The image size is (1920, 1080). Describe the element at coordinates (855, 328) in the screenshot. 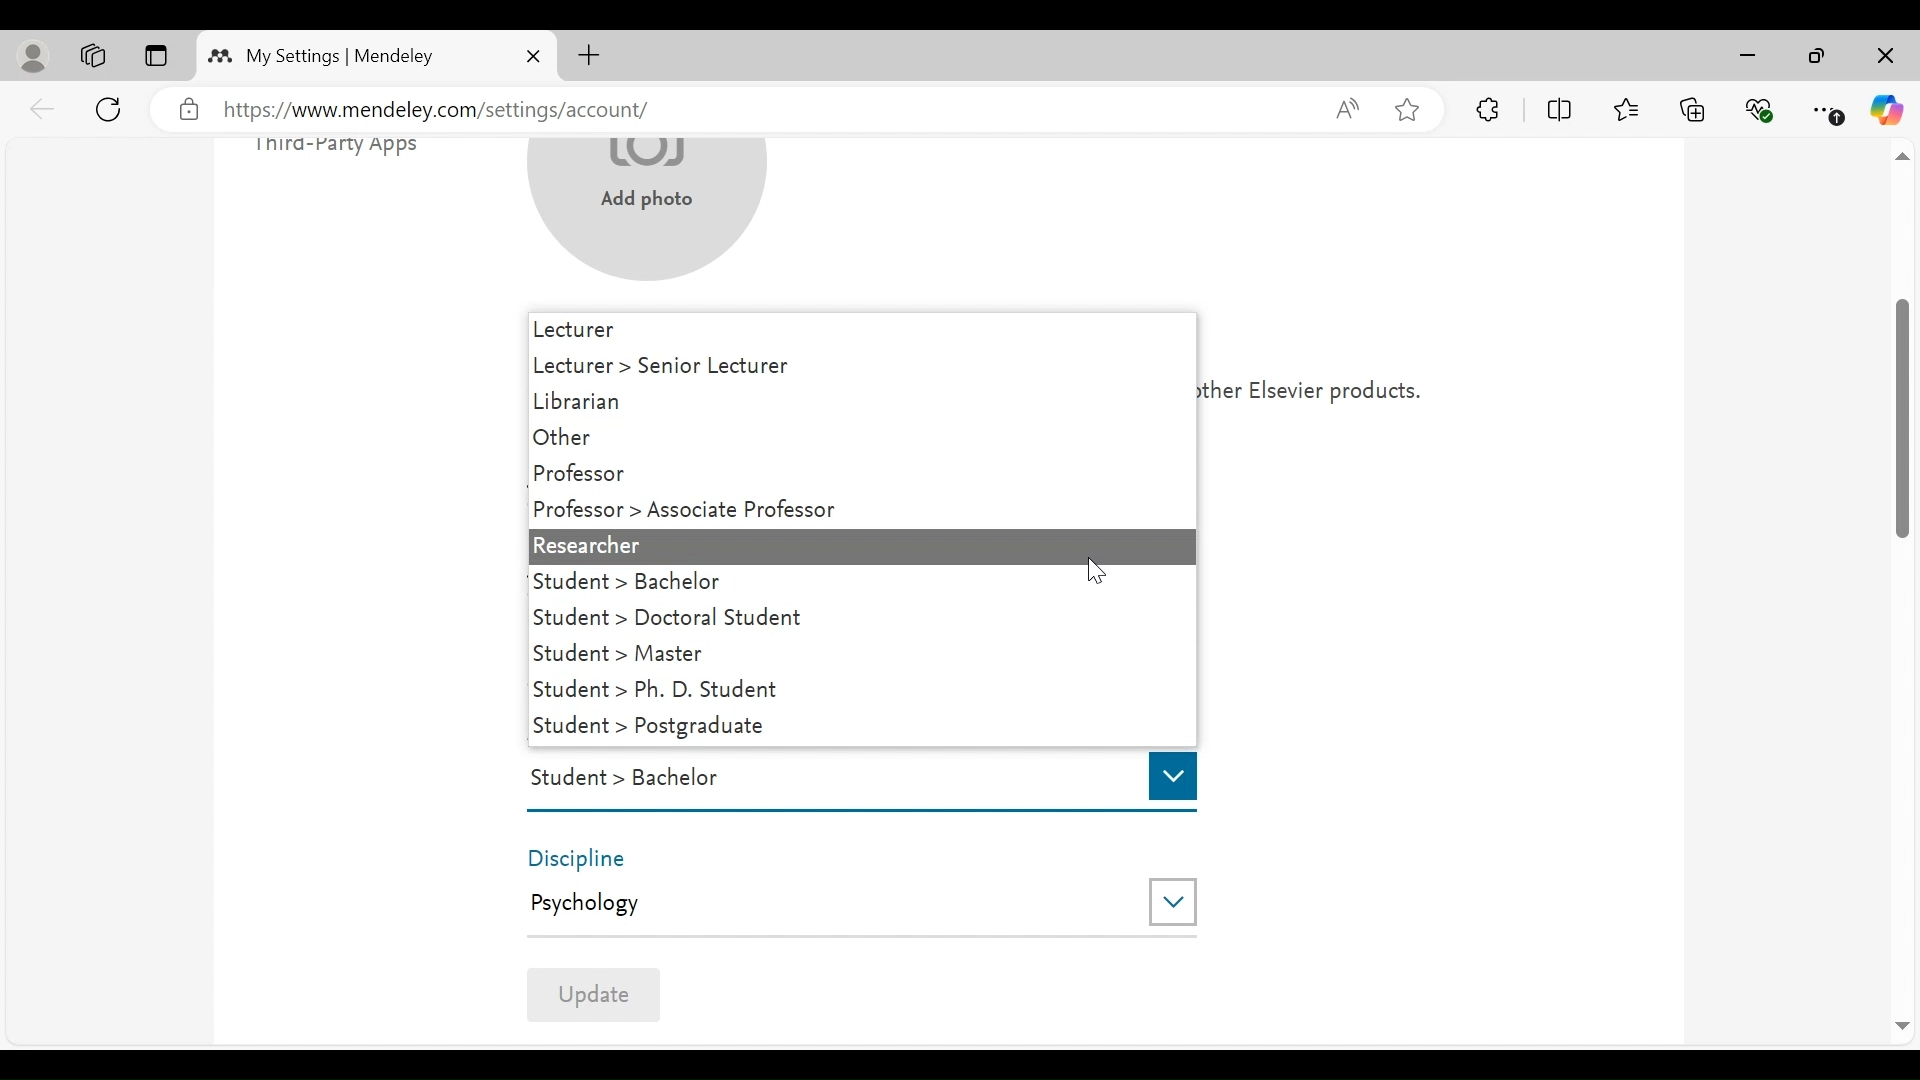

I see `Lecture` at that location.